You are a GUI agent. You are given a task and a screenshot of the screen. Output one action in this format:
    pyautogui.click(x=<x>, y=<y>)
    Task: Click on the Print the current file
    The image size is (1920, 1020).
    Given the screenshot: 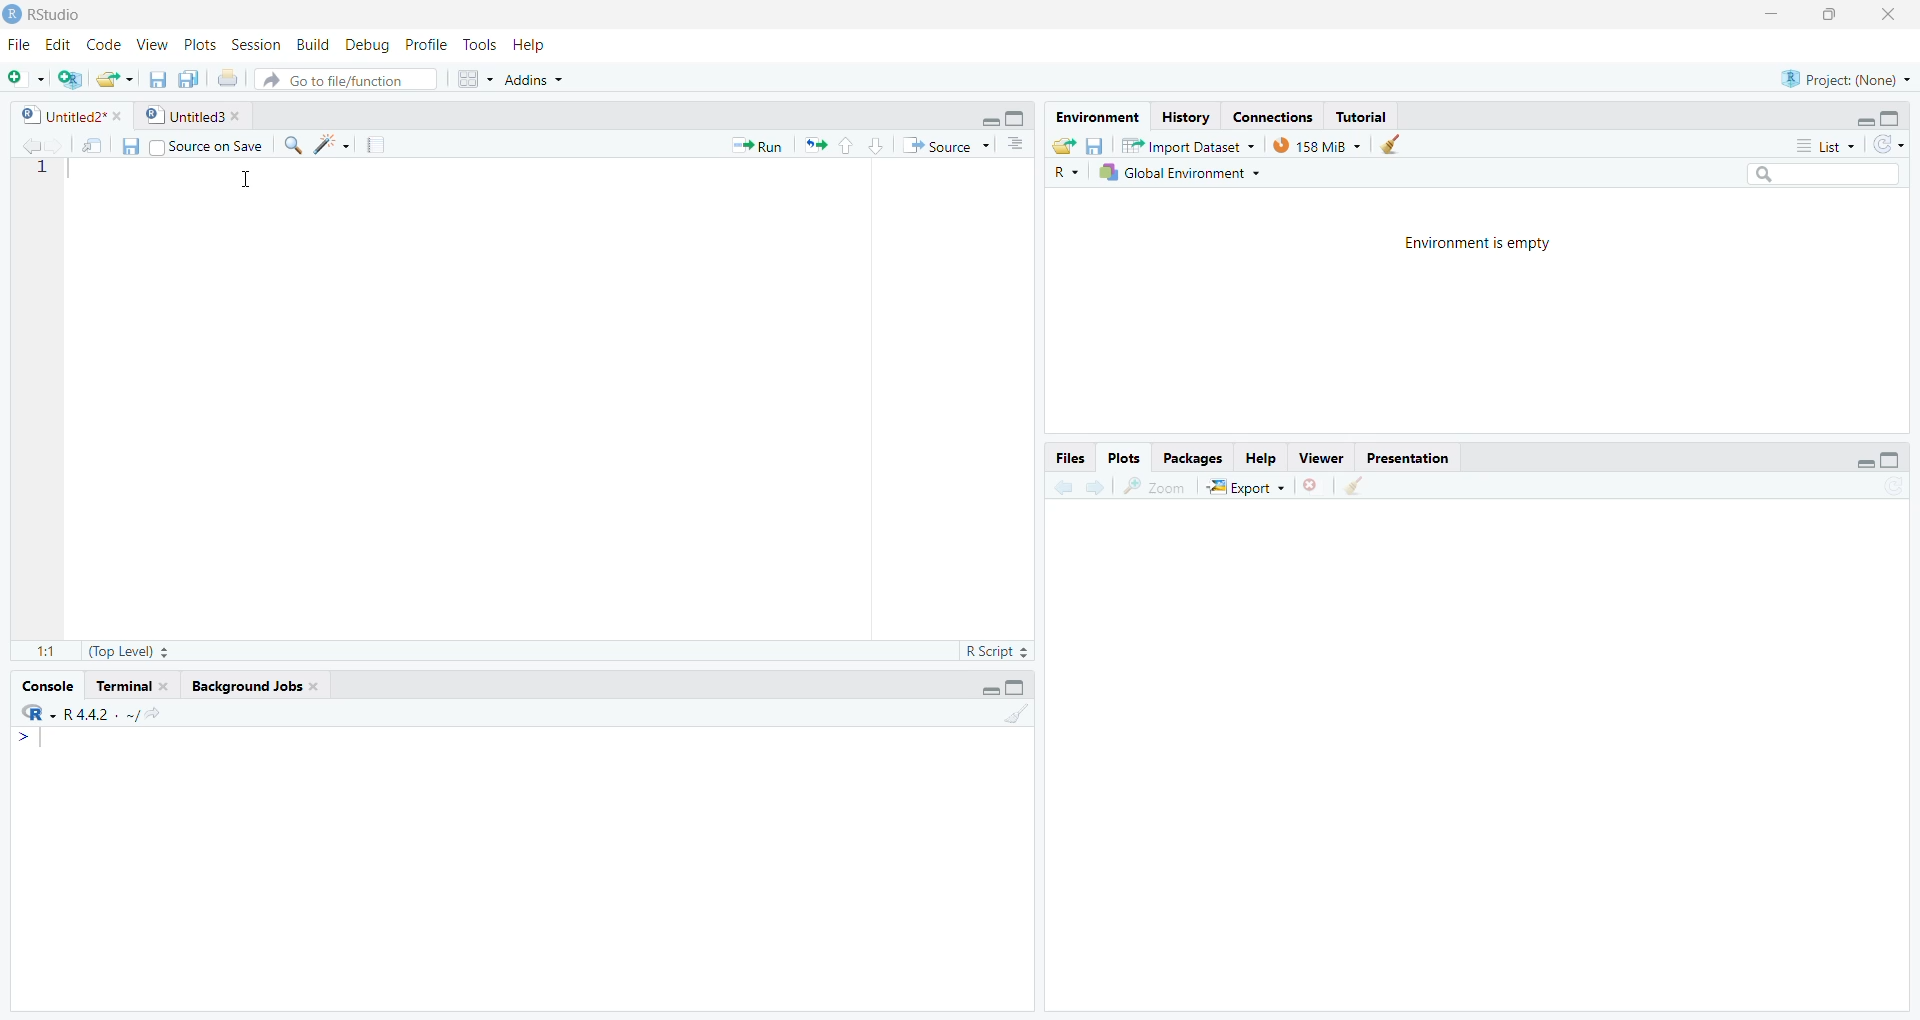 What is the action you would take?
    pyautogui.click(x=226, y=74)
    